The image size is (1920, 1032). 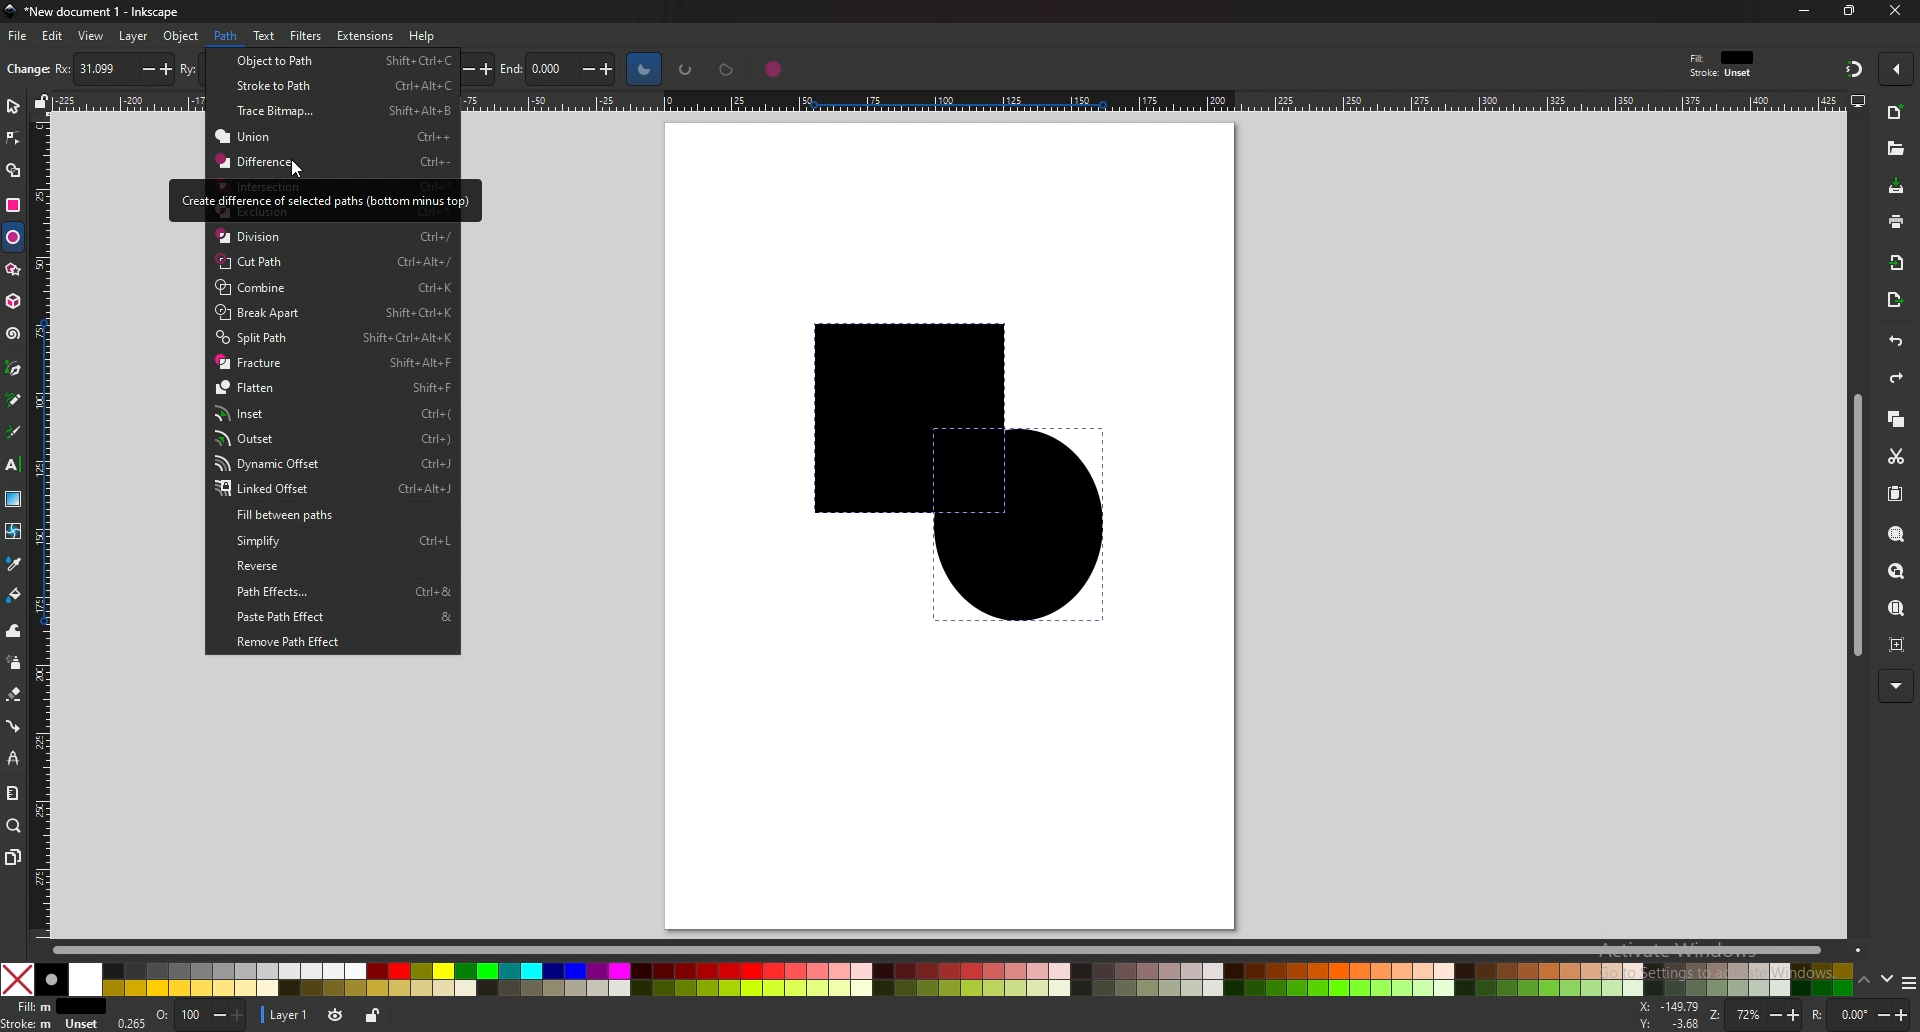 What do you see at coordinates (334, 314) in the screenshot?
I see `Break Apart` at bounding box center [334, 314].